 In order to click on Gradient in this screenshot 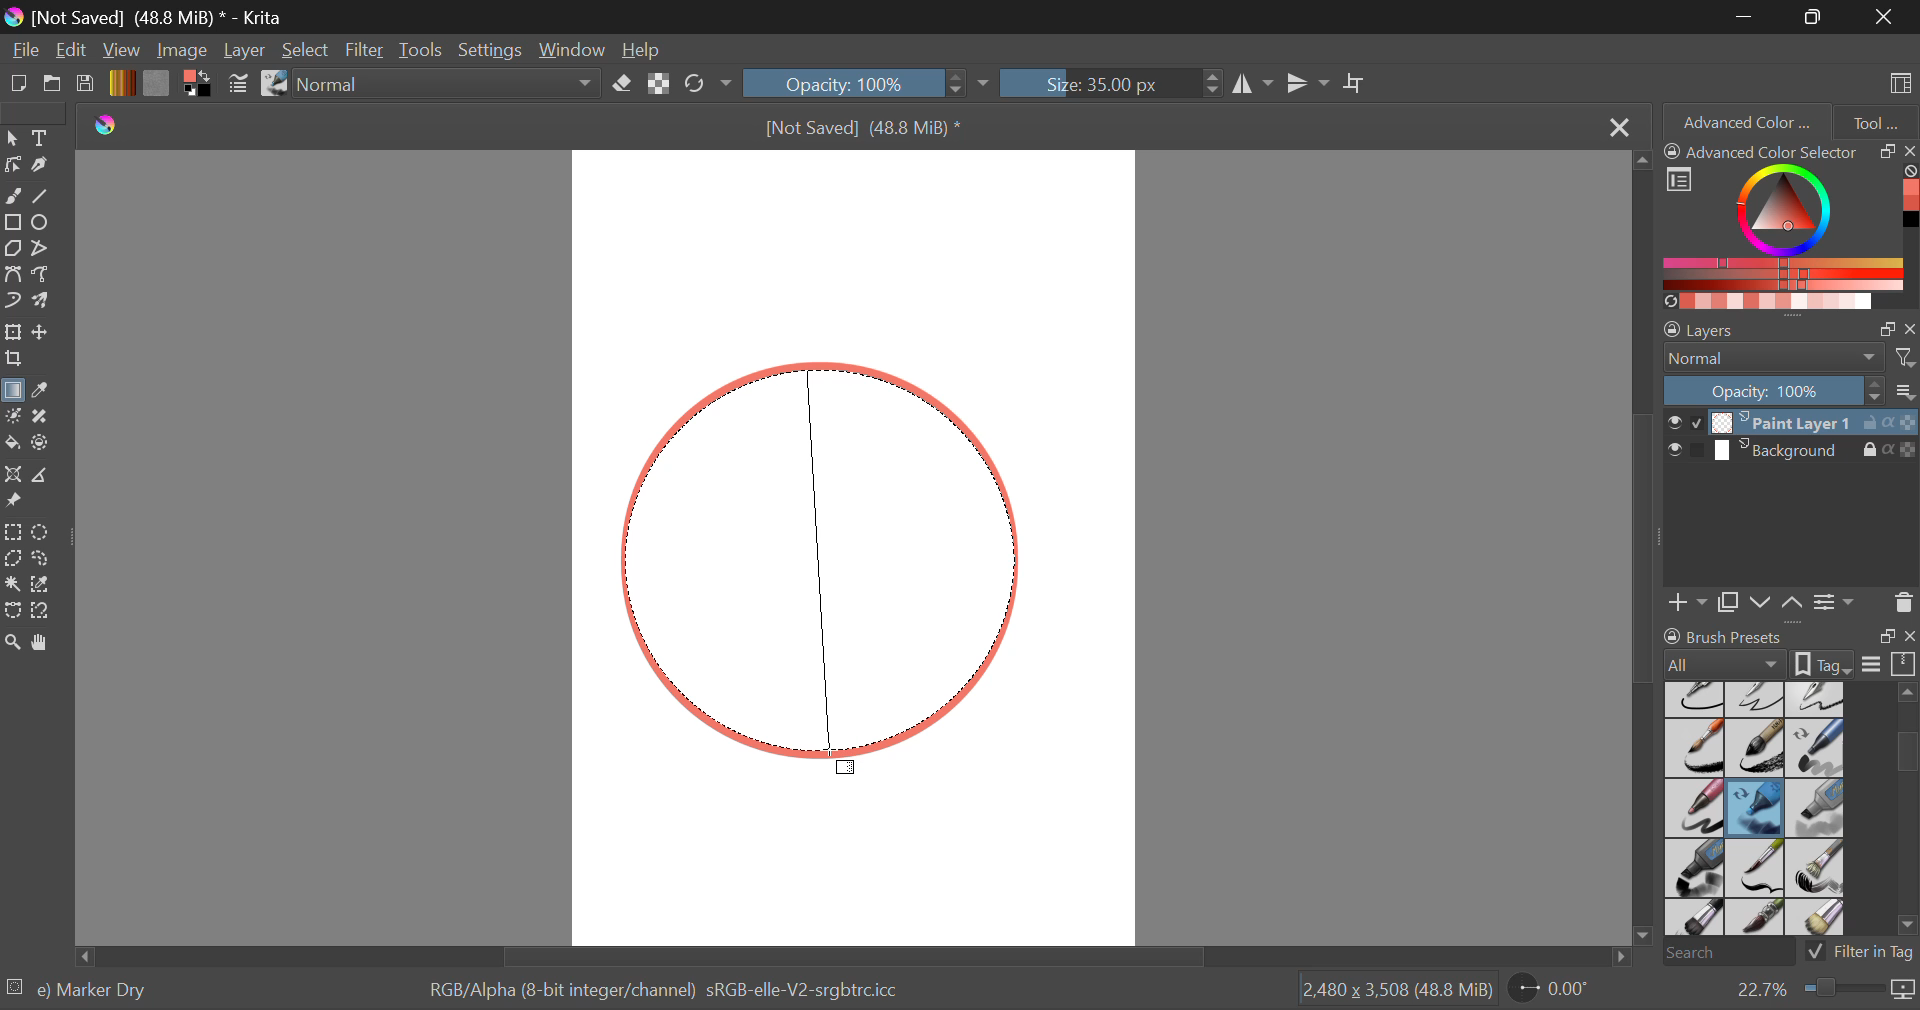, I will do `click(121, 83)`.